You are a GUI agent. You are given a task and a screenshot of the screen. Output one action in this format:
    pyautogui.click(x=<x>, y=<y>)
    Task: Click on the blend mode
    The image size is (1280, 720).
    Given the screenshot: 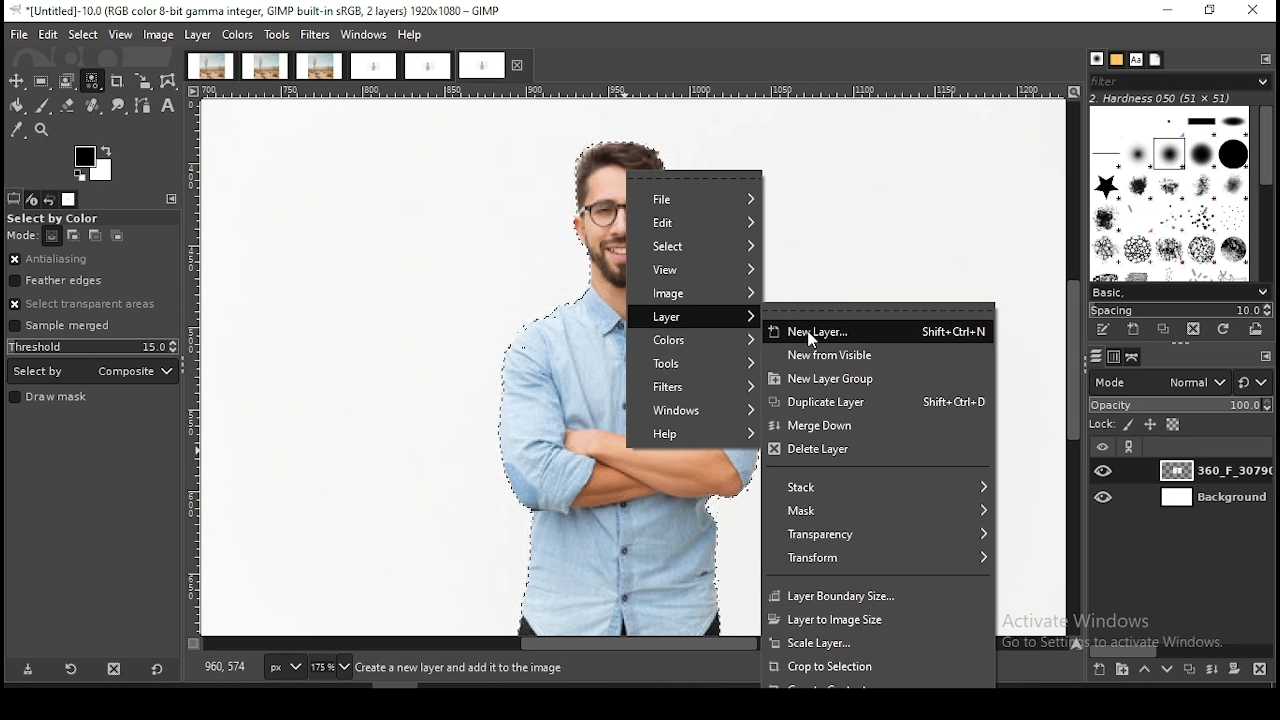 What is the action you would take?
    pyautogui.click(x=1159, y=382)
    